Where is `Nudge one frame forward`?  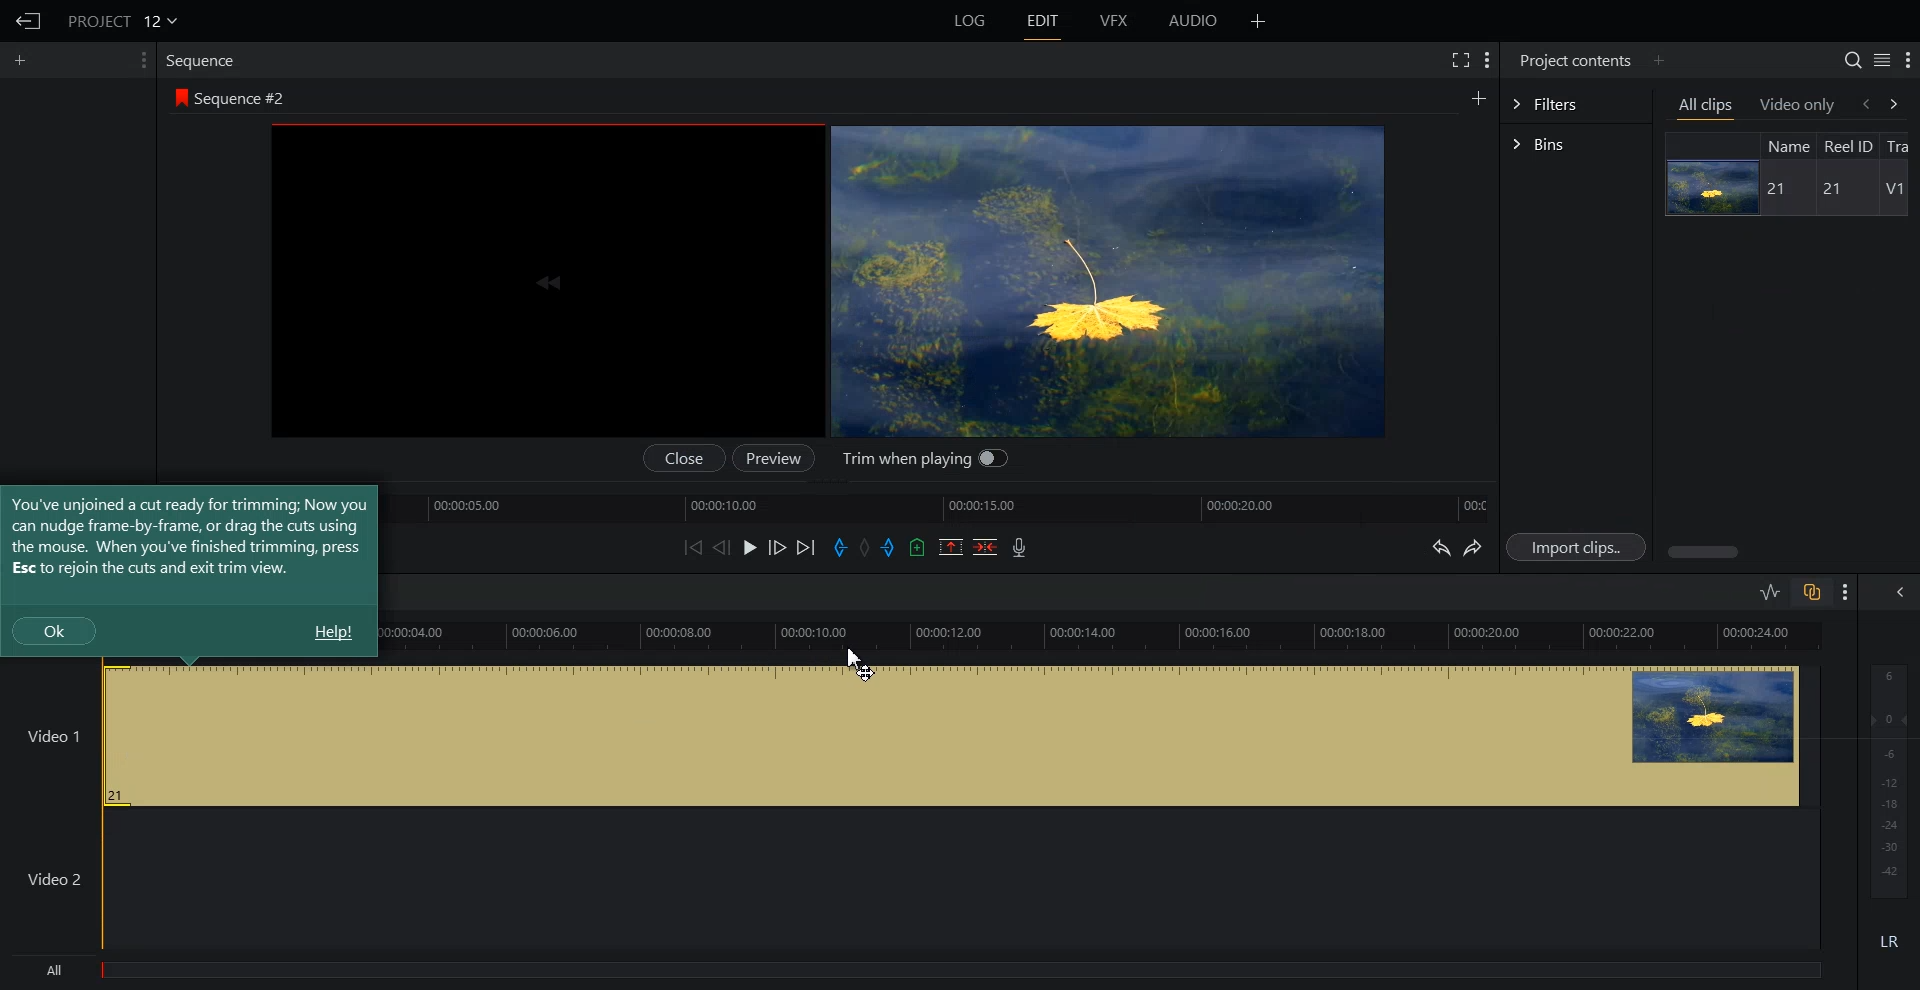 Nudge one frame forward is located at coordinates (777, 546).